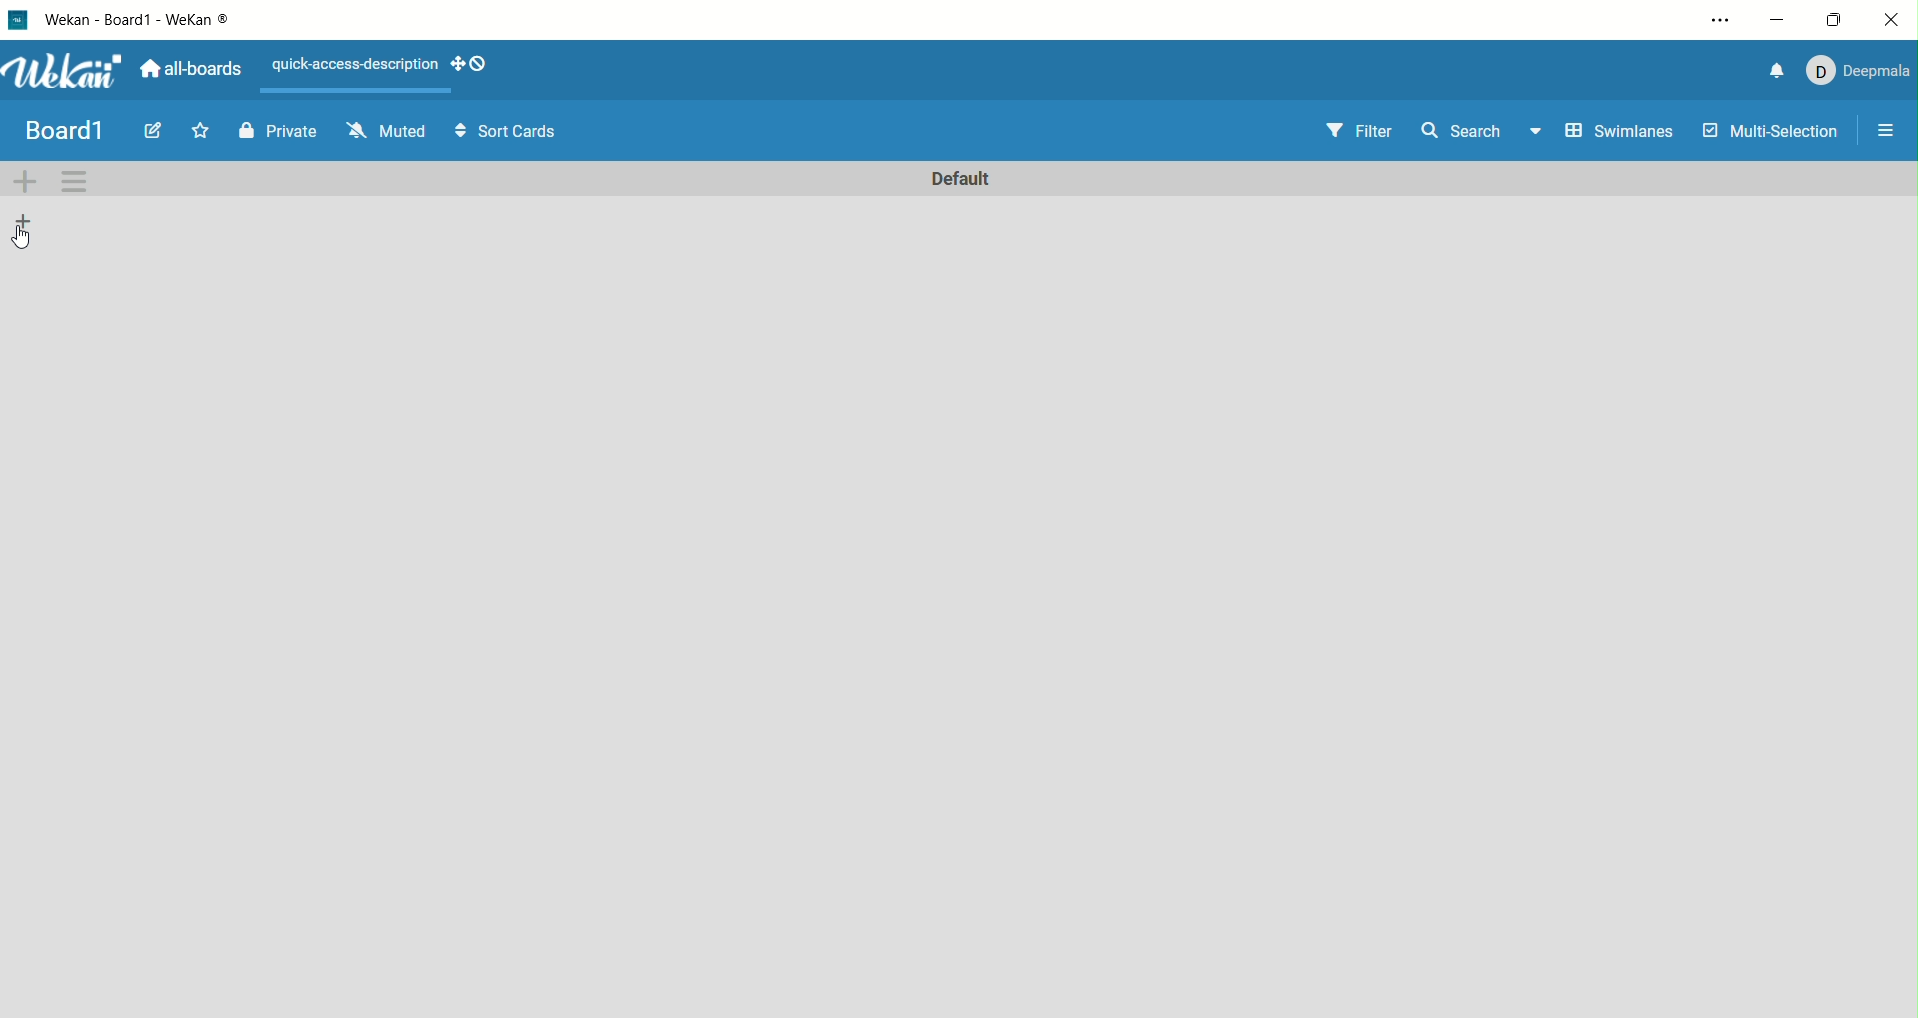 The height and width of the screenshot is (1018, 1918). What do you see at coordinates (479, 63) in the screenshot?
I see `show-desktop-drag- handles` at bounding box center [479, 63].